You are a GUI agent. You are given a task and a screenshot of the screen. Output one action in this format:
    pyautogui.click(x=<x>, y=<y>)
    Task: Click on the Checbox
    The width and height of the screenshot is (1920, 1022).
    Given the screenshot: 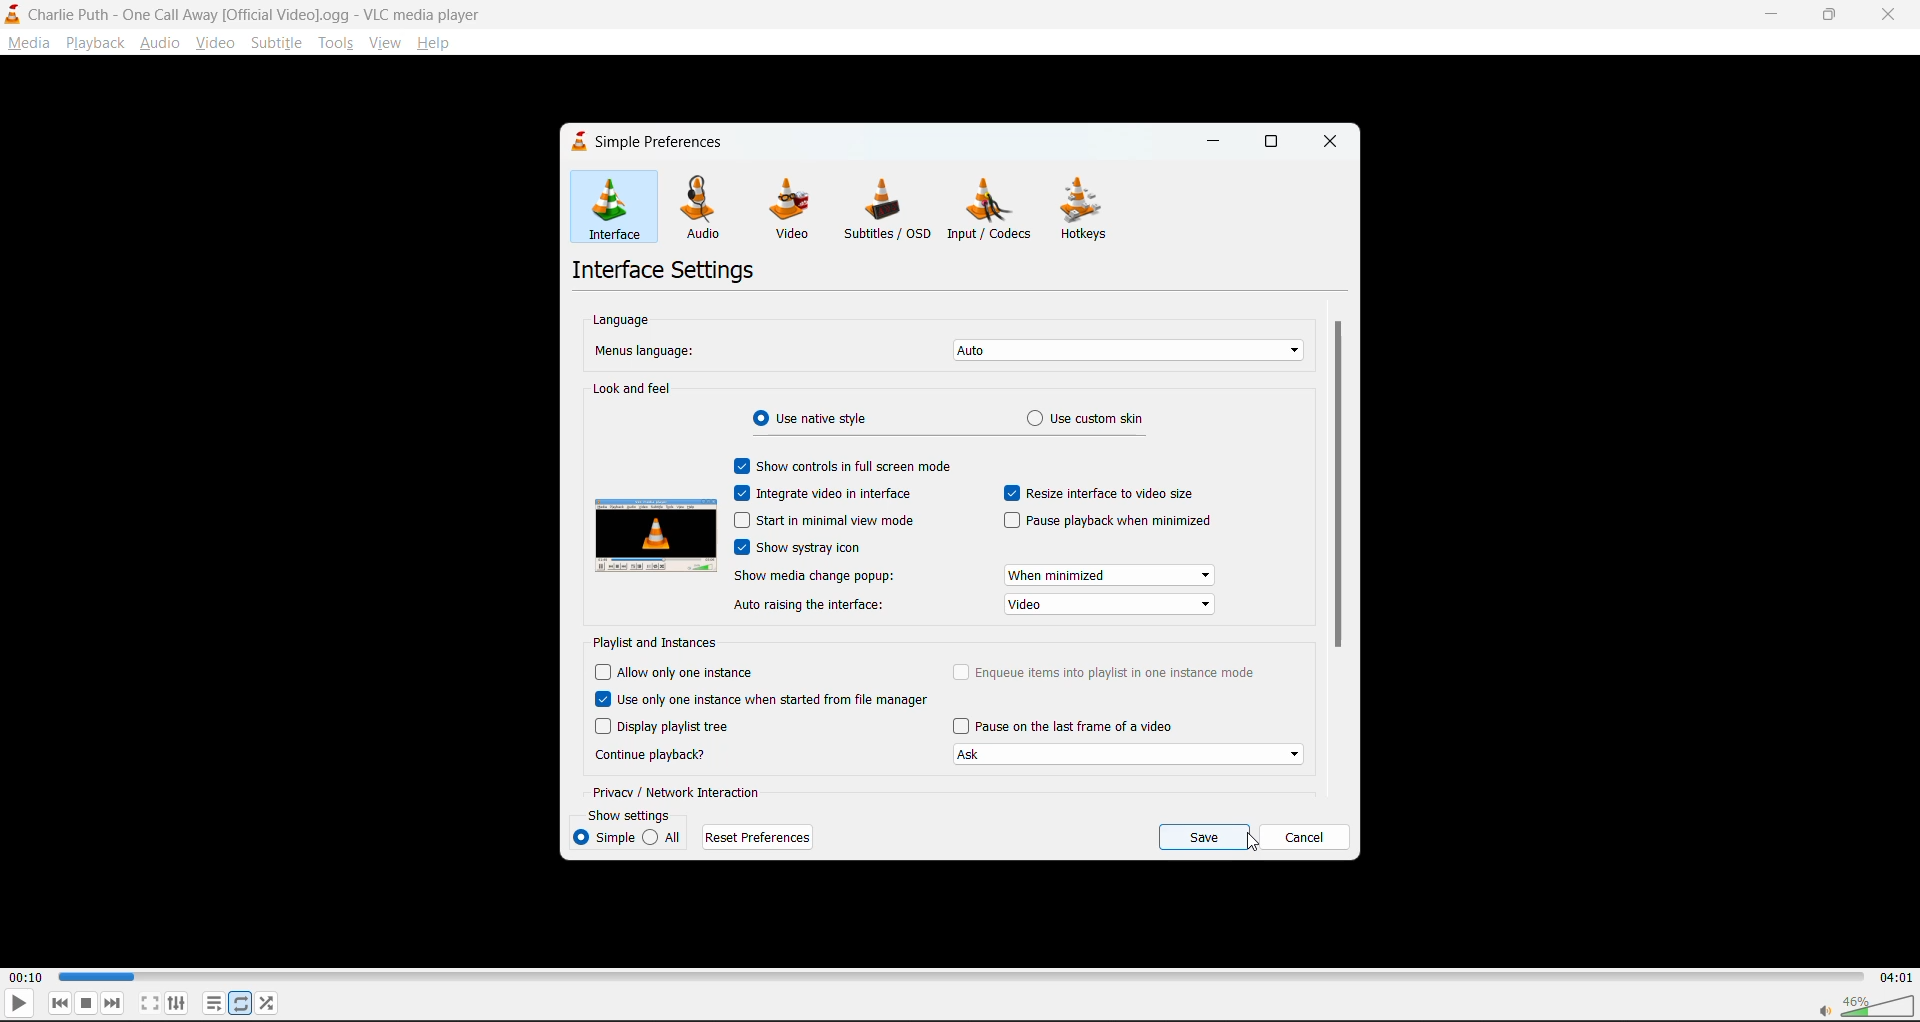 What is the action you would take?
    pyautogui.click(x=741, y=520)
    